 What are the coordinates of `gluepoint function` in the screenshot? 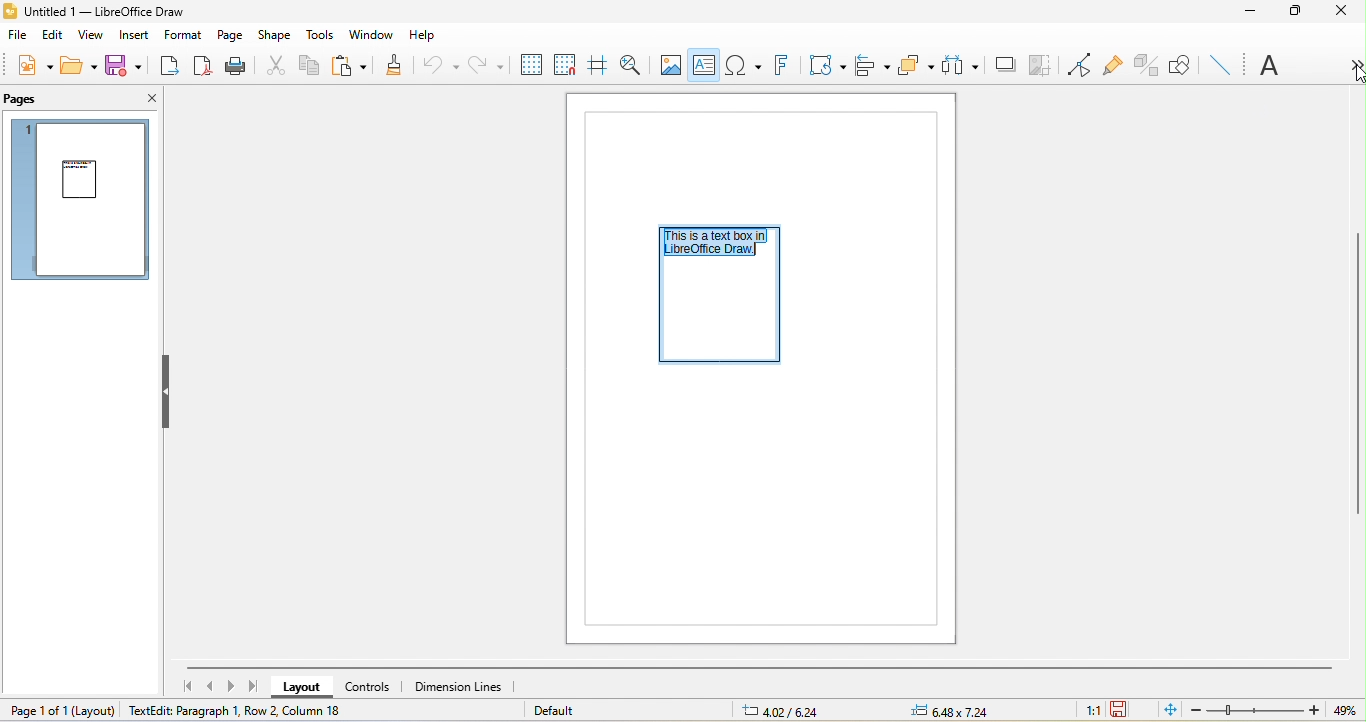 It's located at (1115, 63).